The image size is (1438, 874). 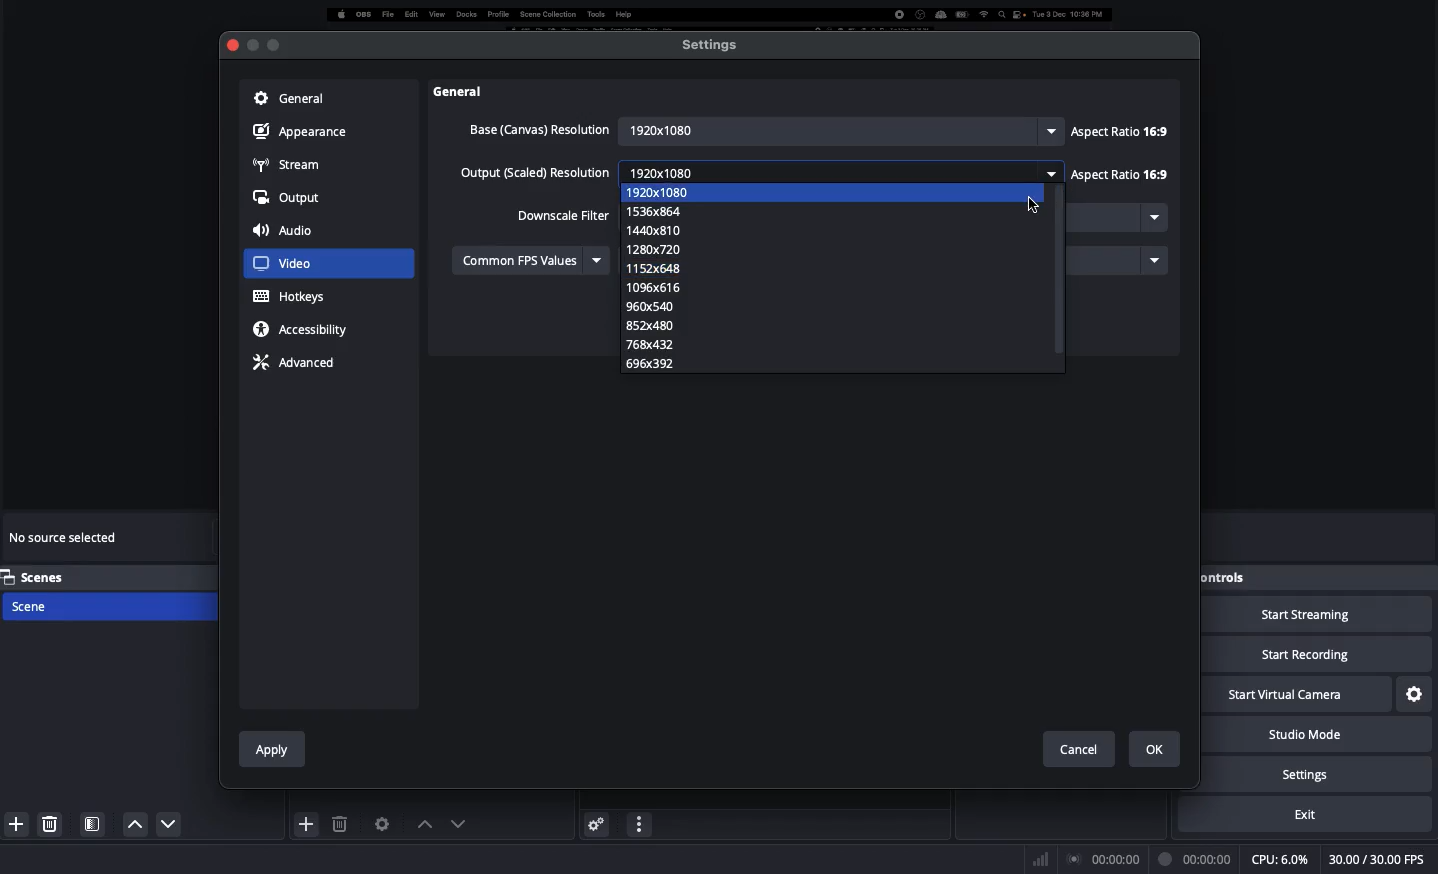 What do you see at coordinates (287, 232) in the screenshot?
I see `Audio` at bounding box center [287, 232].